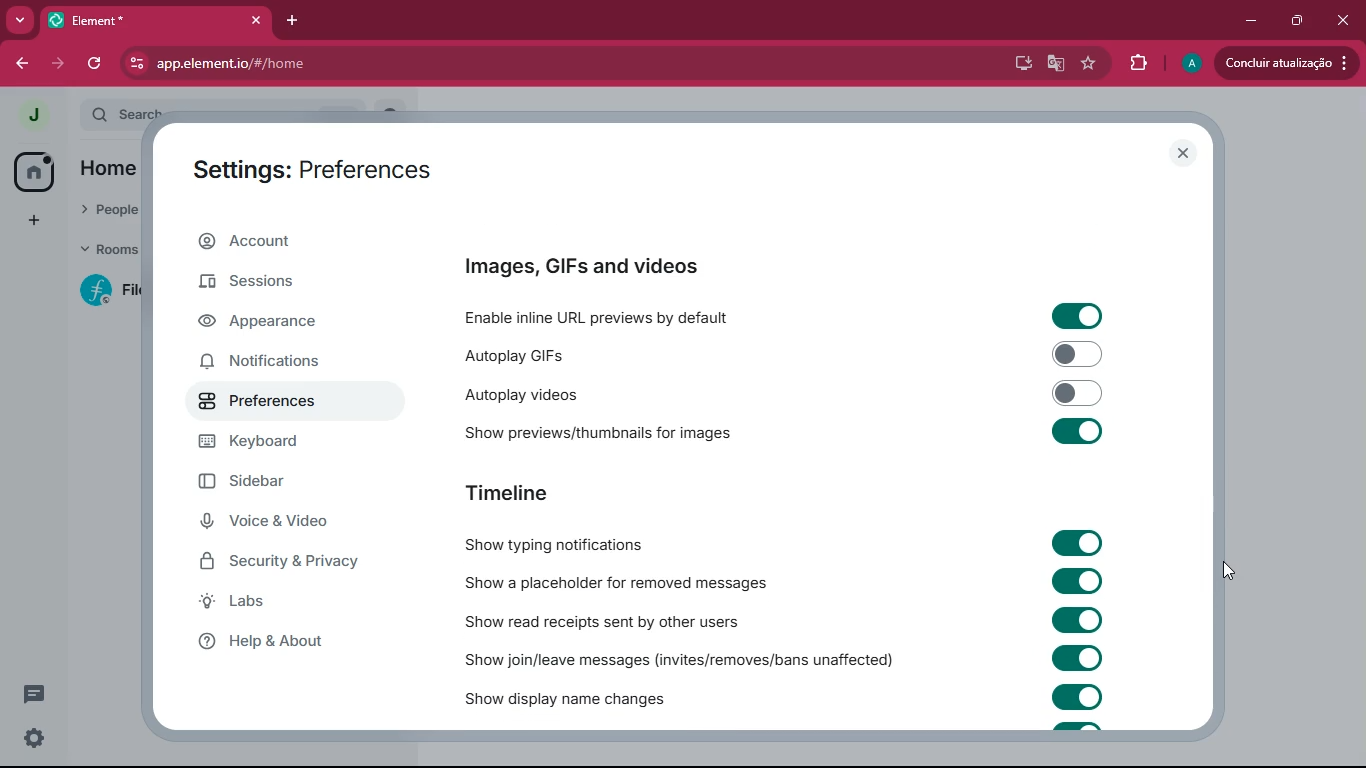  I want to click on google translate, so click(1056, 63).